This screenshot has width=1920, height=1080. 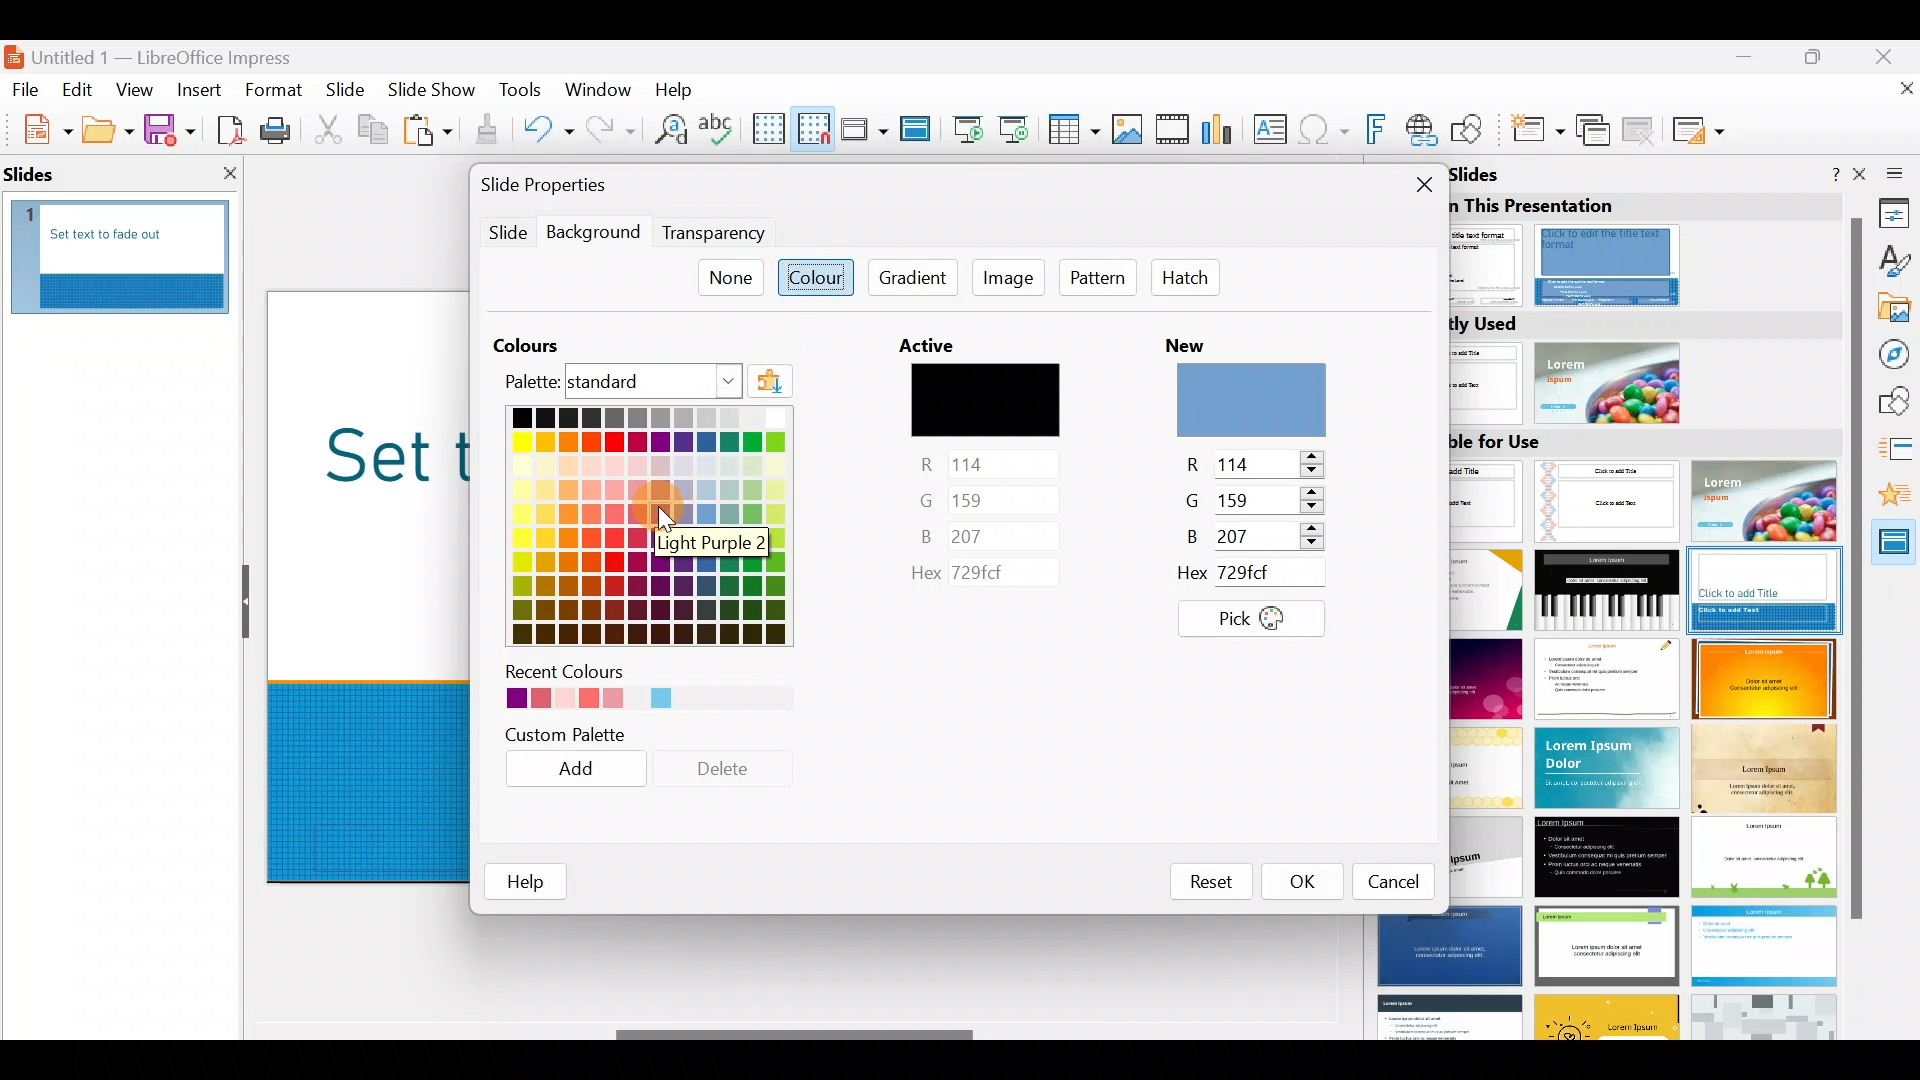 I want to click on Image, so click(x=1012, y=282).